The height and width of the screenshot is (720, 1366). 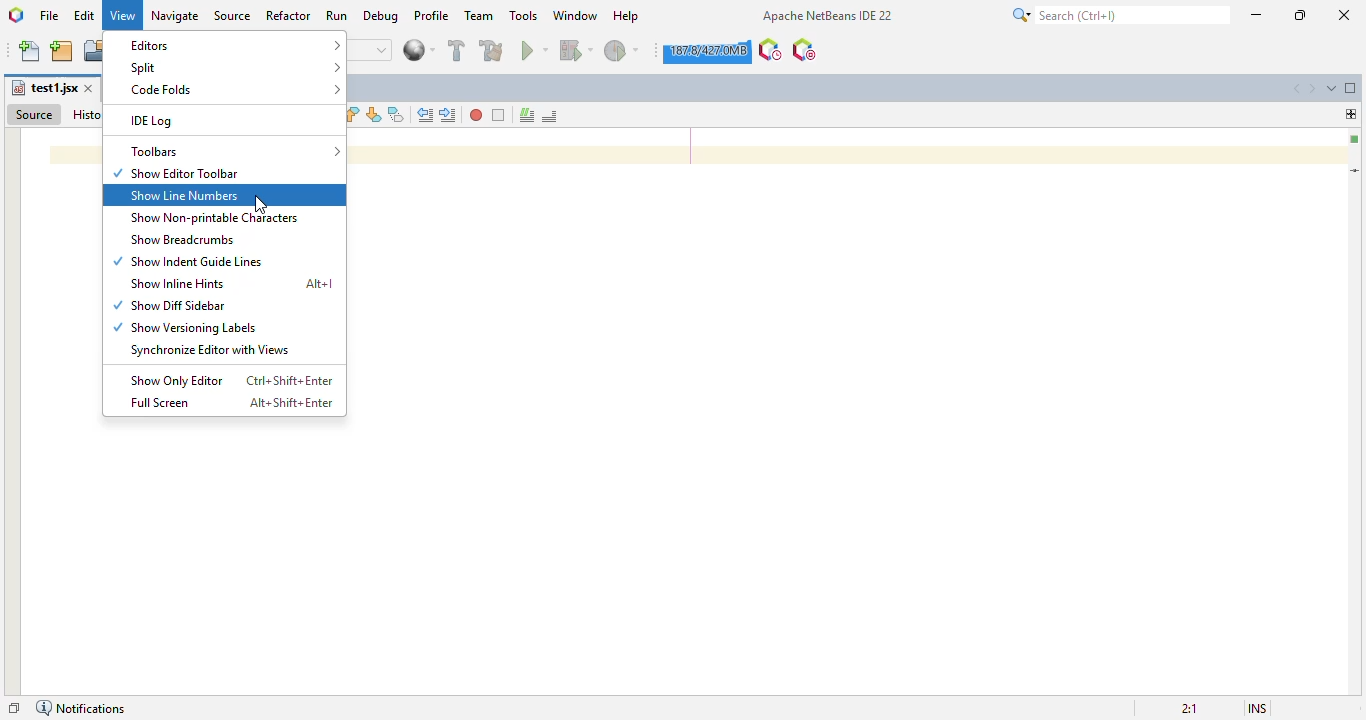 What do you see at coordinates (123, 16) in the screenshot?
I see `view` at bounding box center [123, 16].